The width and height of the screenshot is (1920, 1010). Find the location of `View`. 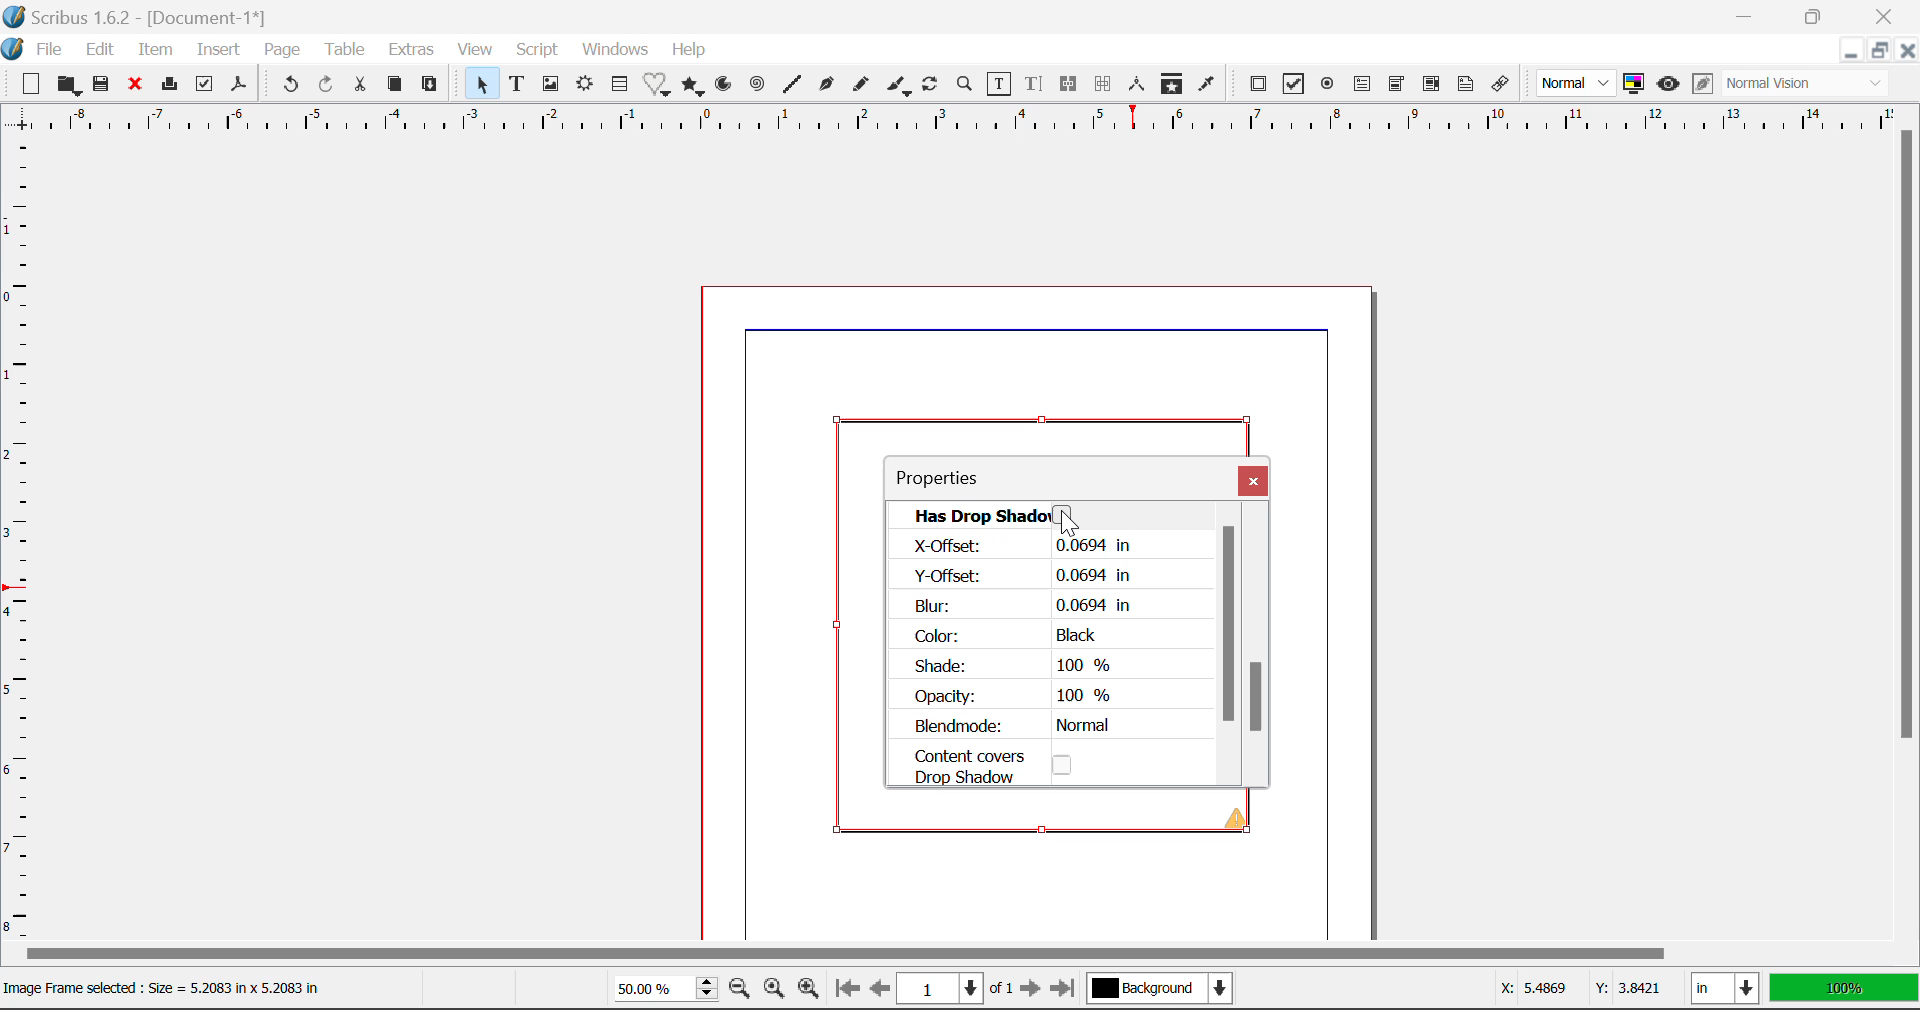

View is located at coordinates (478, 51).